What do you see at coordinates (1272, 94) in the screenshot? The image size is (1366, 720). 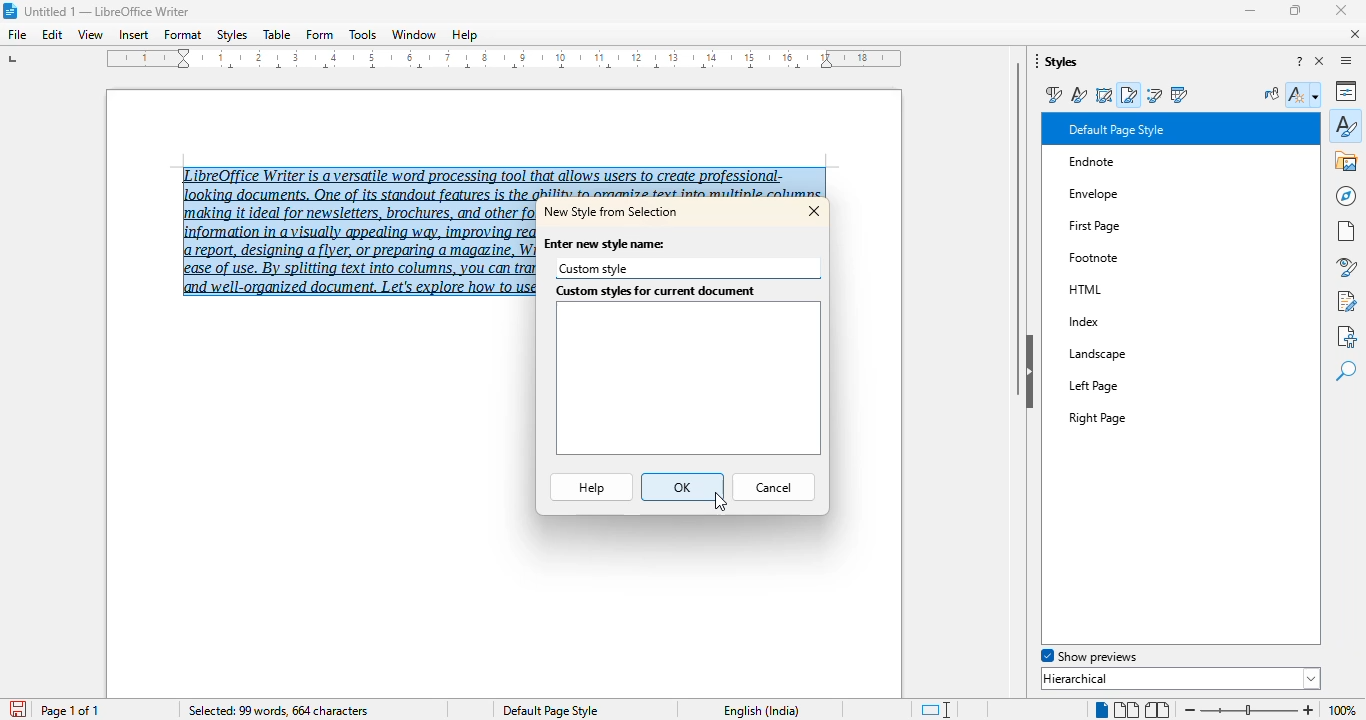 I see `fill format mode` at bounding box center [1272, 94].